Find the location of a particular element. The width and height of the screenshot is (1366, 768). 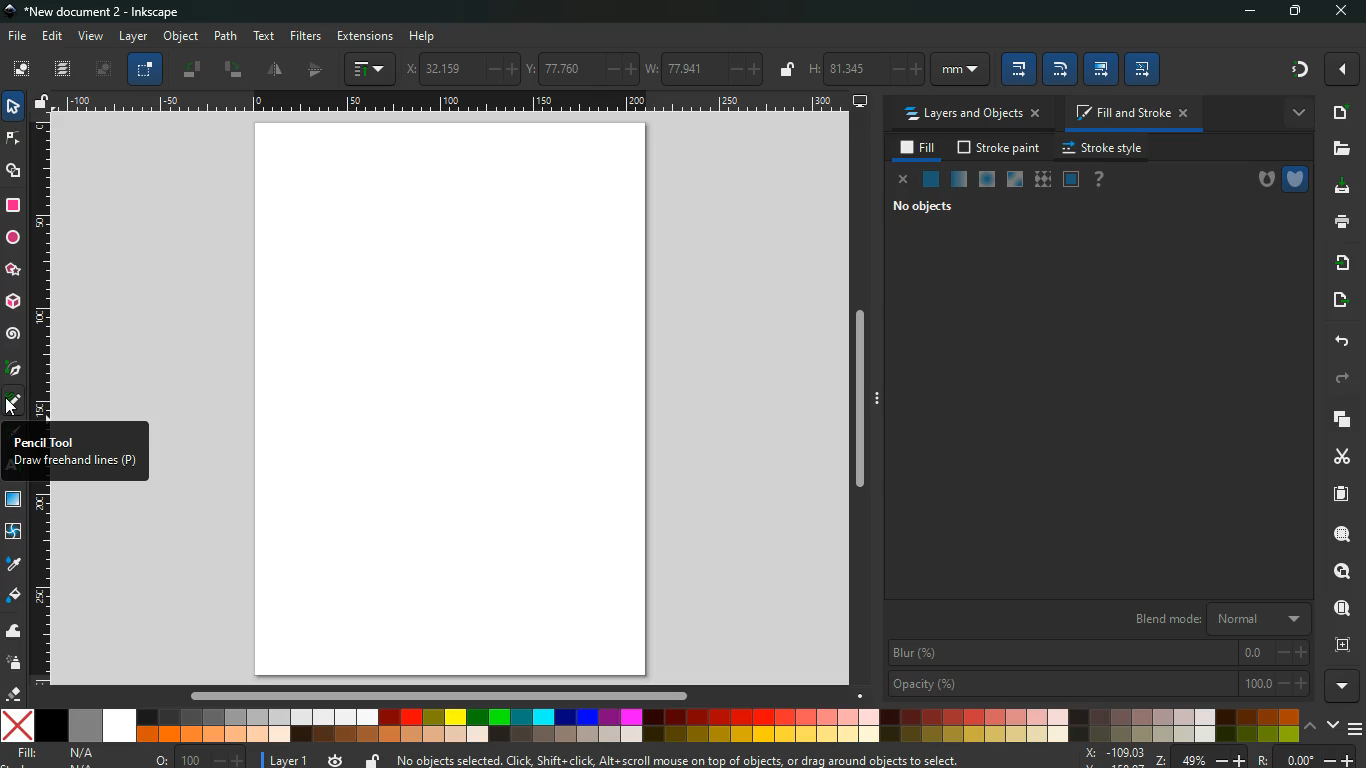

 is located at coordinates (453, 104).